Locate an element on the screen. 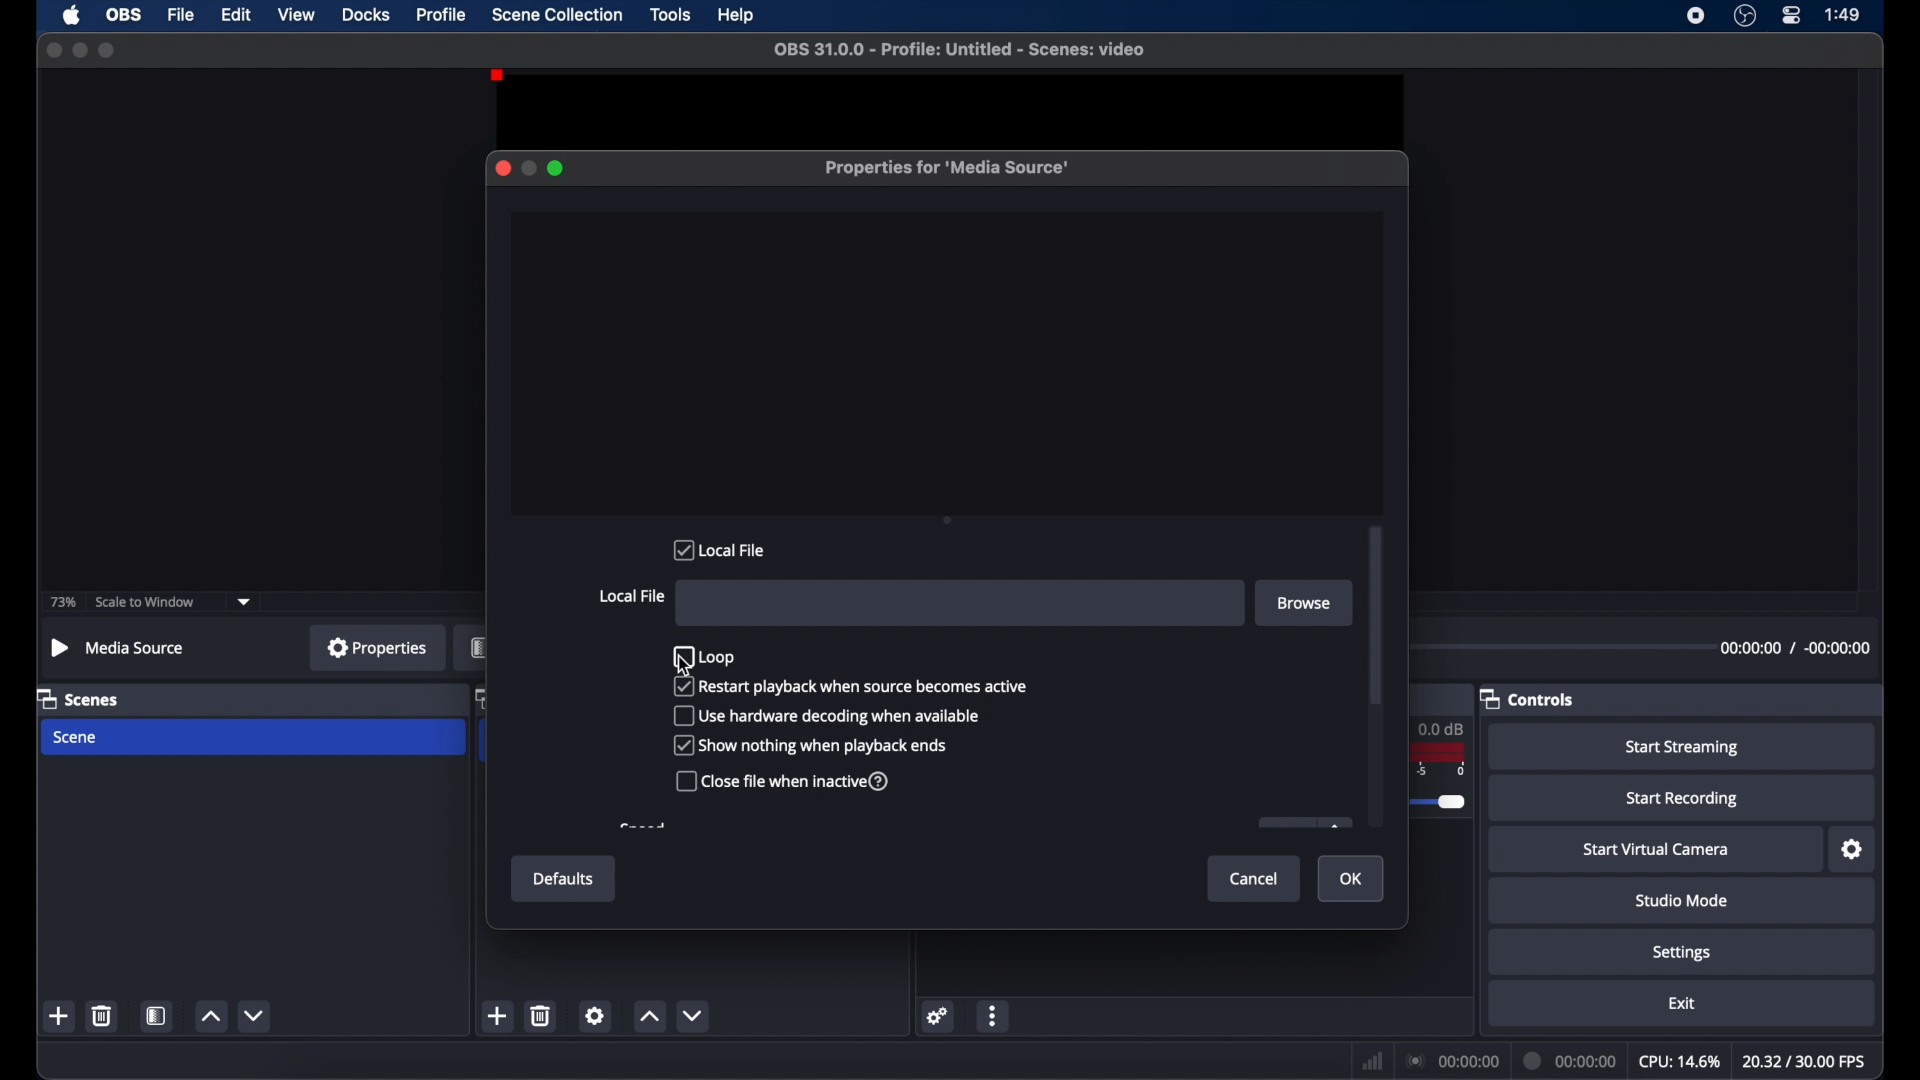 The height and width of the screenshot is (1080, 1920). ok is located at coordinates (1354, 880).